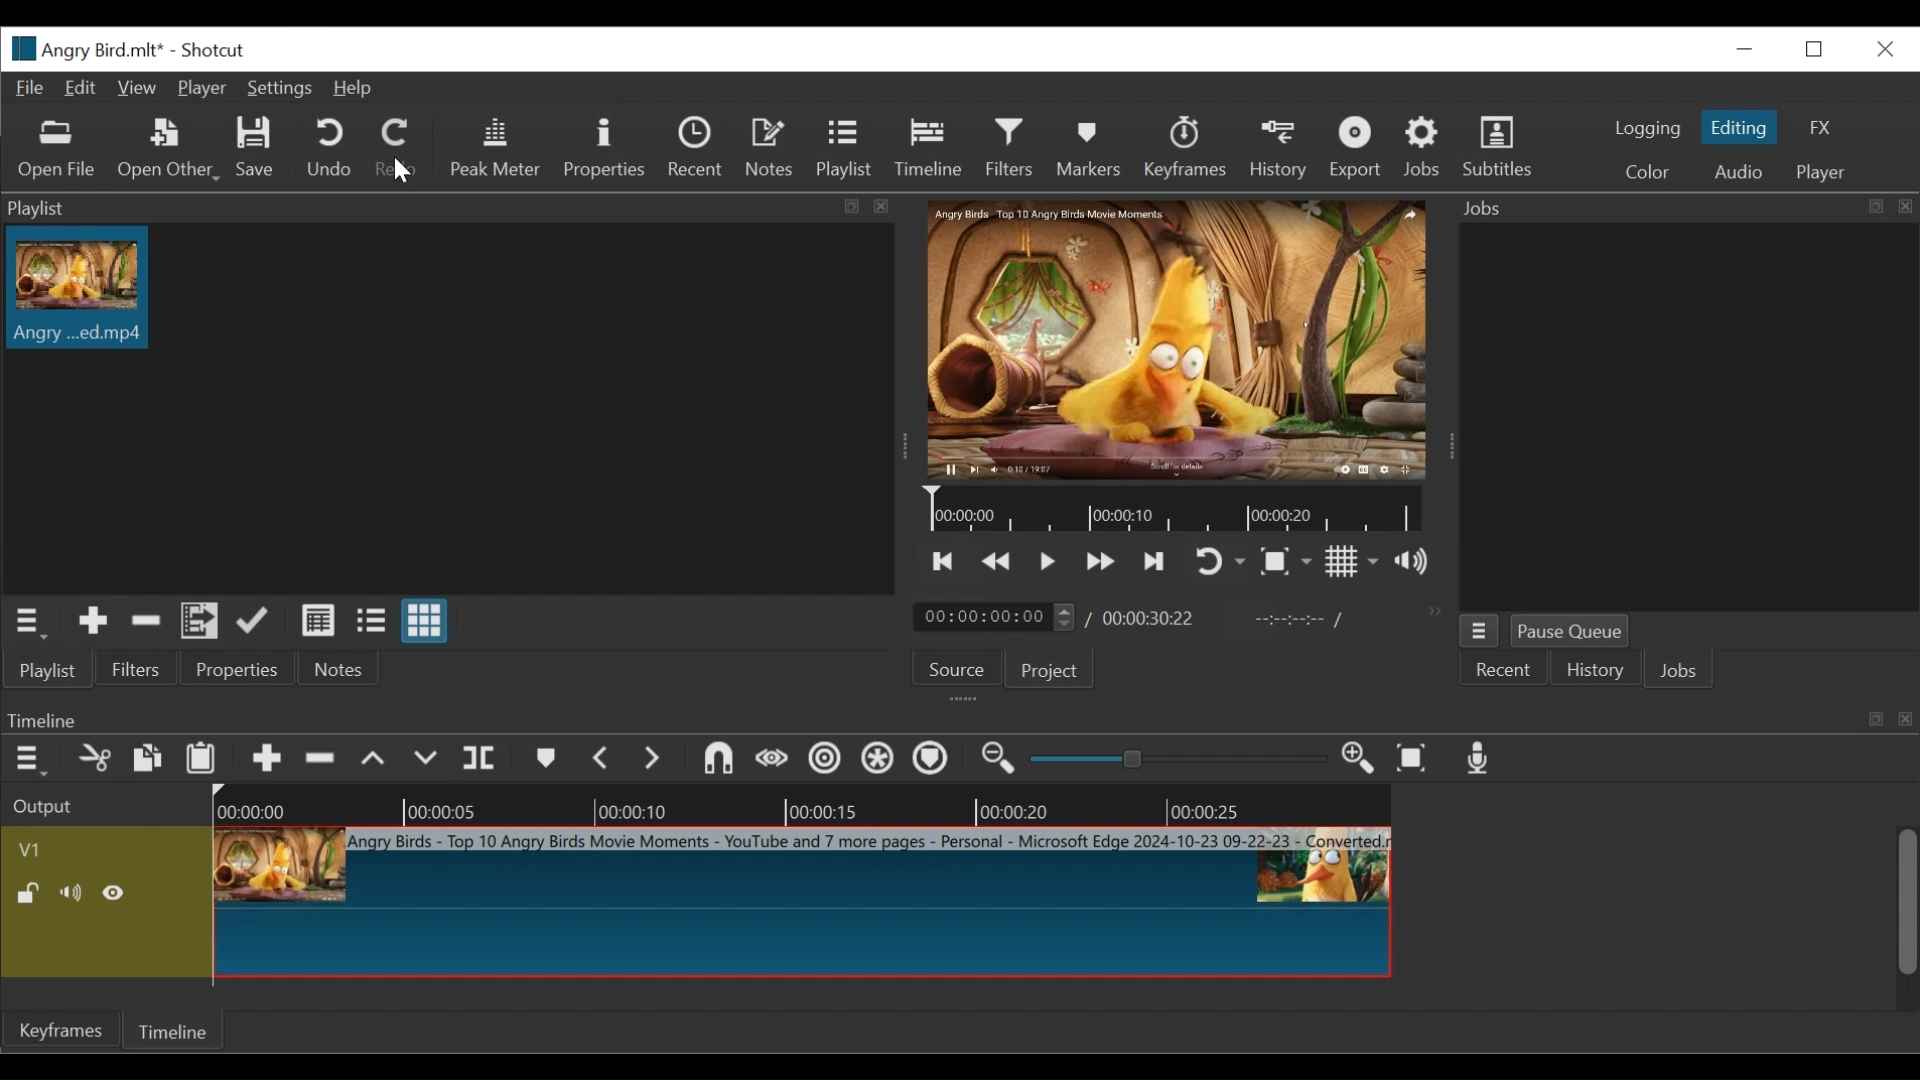 The height and width of the screenshot is (1080, 1920). I want to click on Toggle play or pause (space), so click(1047, 562).